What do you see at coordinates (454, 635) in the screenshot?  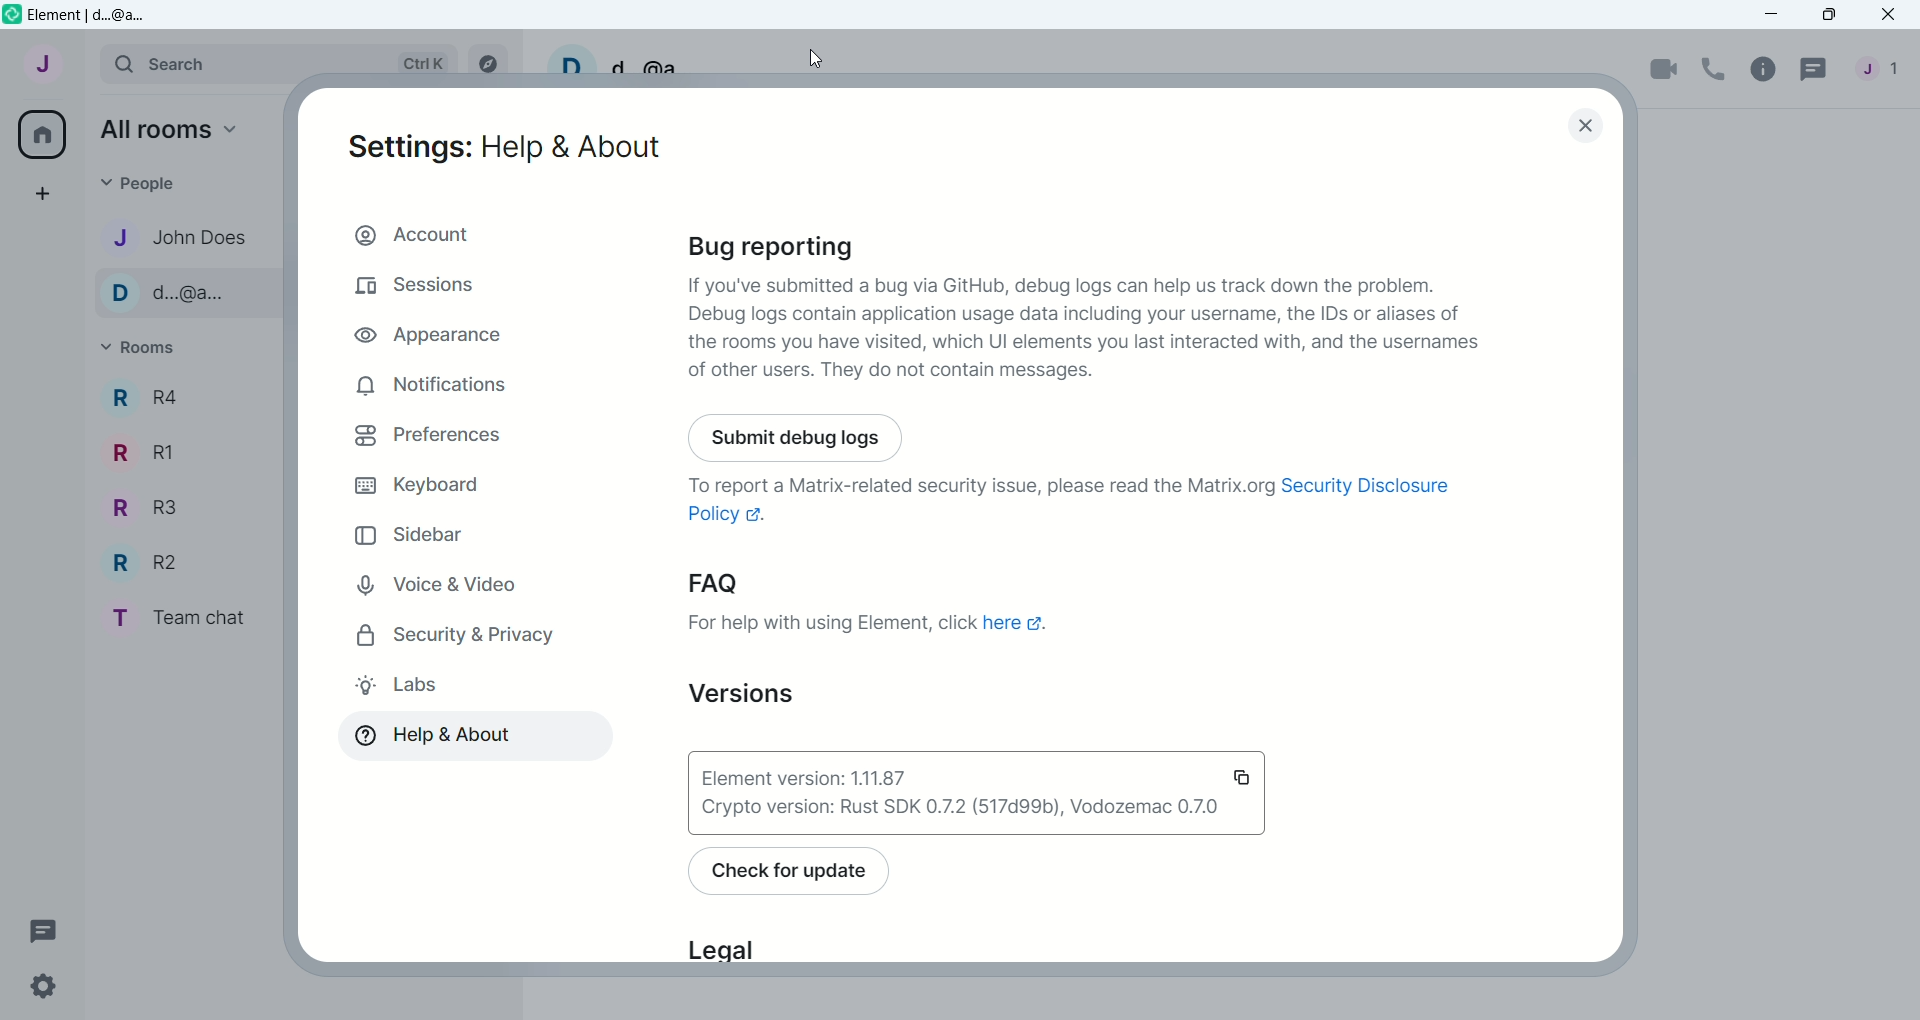 I see `Security and privacy` at bounding box center [454, 635].